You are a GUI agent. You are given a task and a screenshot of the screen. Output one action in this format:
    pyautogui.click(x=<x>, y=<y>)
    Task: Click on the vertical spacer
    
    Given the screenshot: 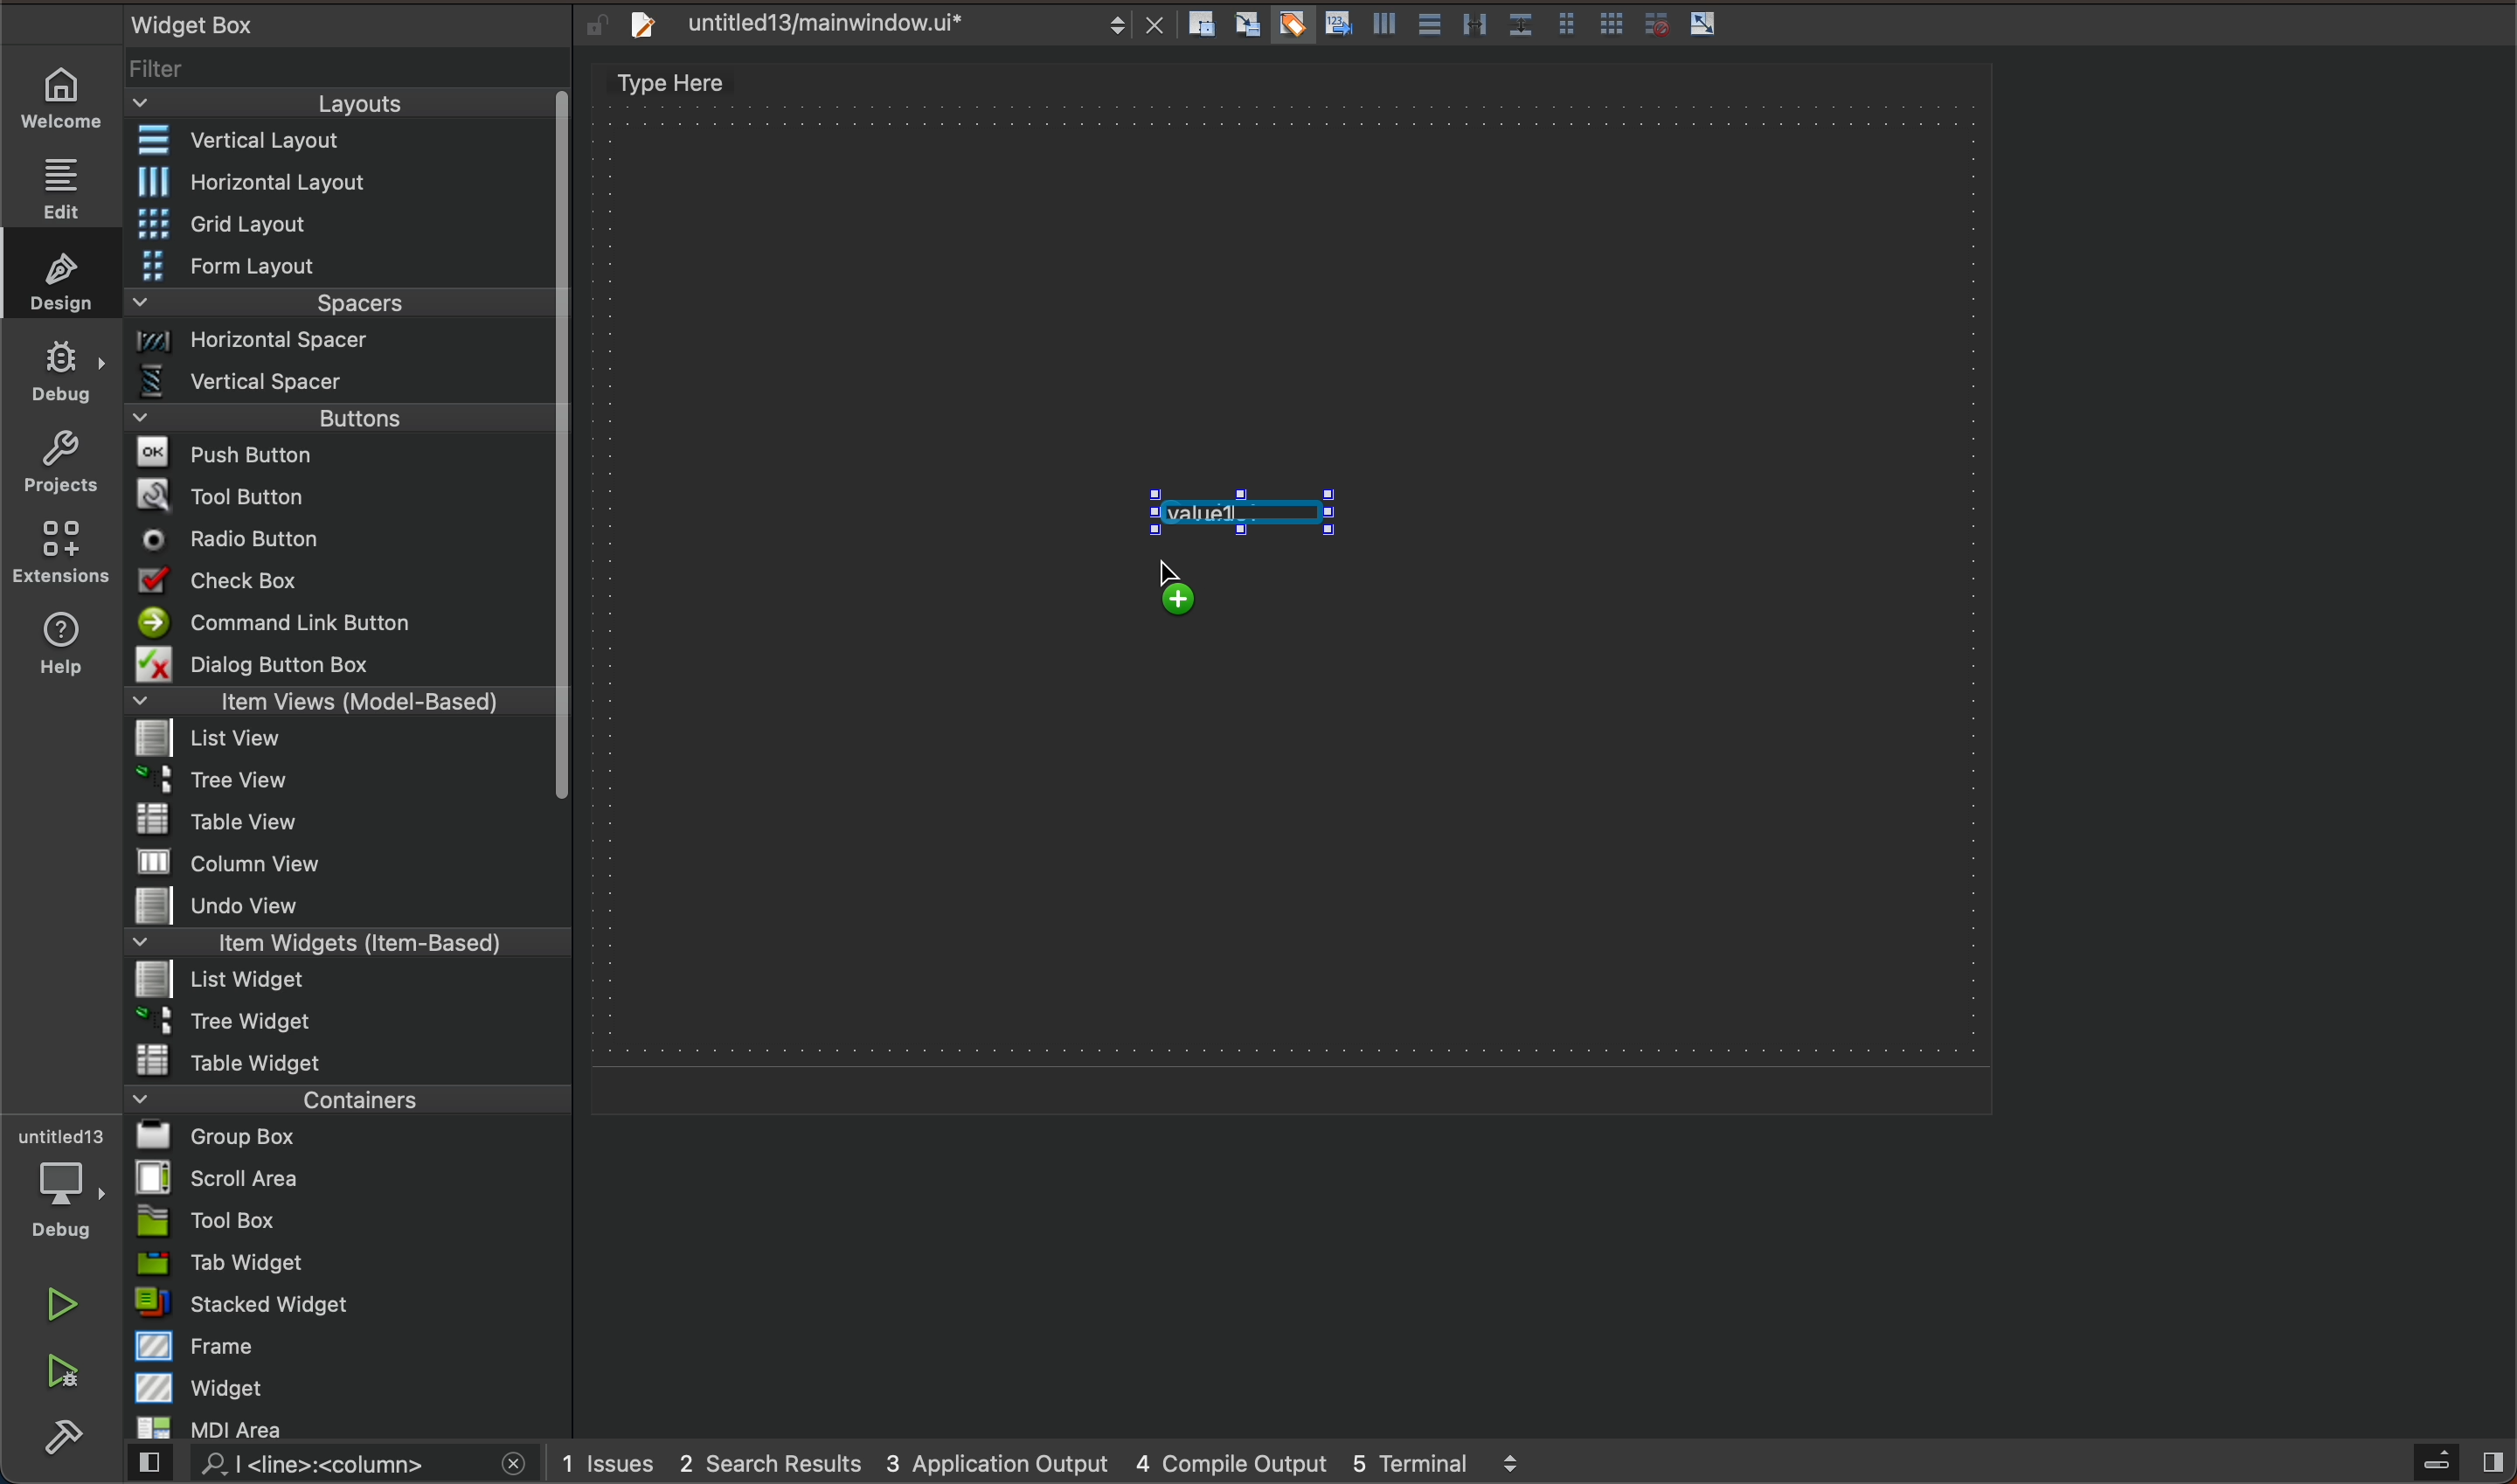 What is the action you would take?
    pyautogui.click(x=339, y=386)
    